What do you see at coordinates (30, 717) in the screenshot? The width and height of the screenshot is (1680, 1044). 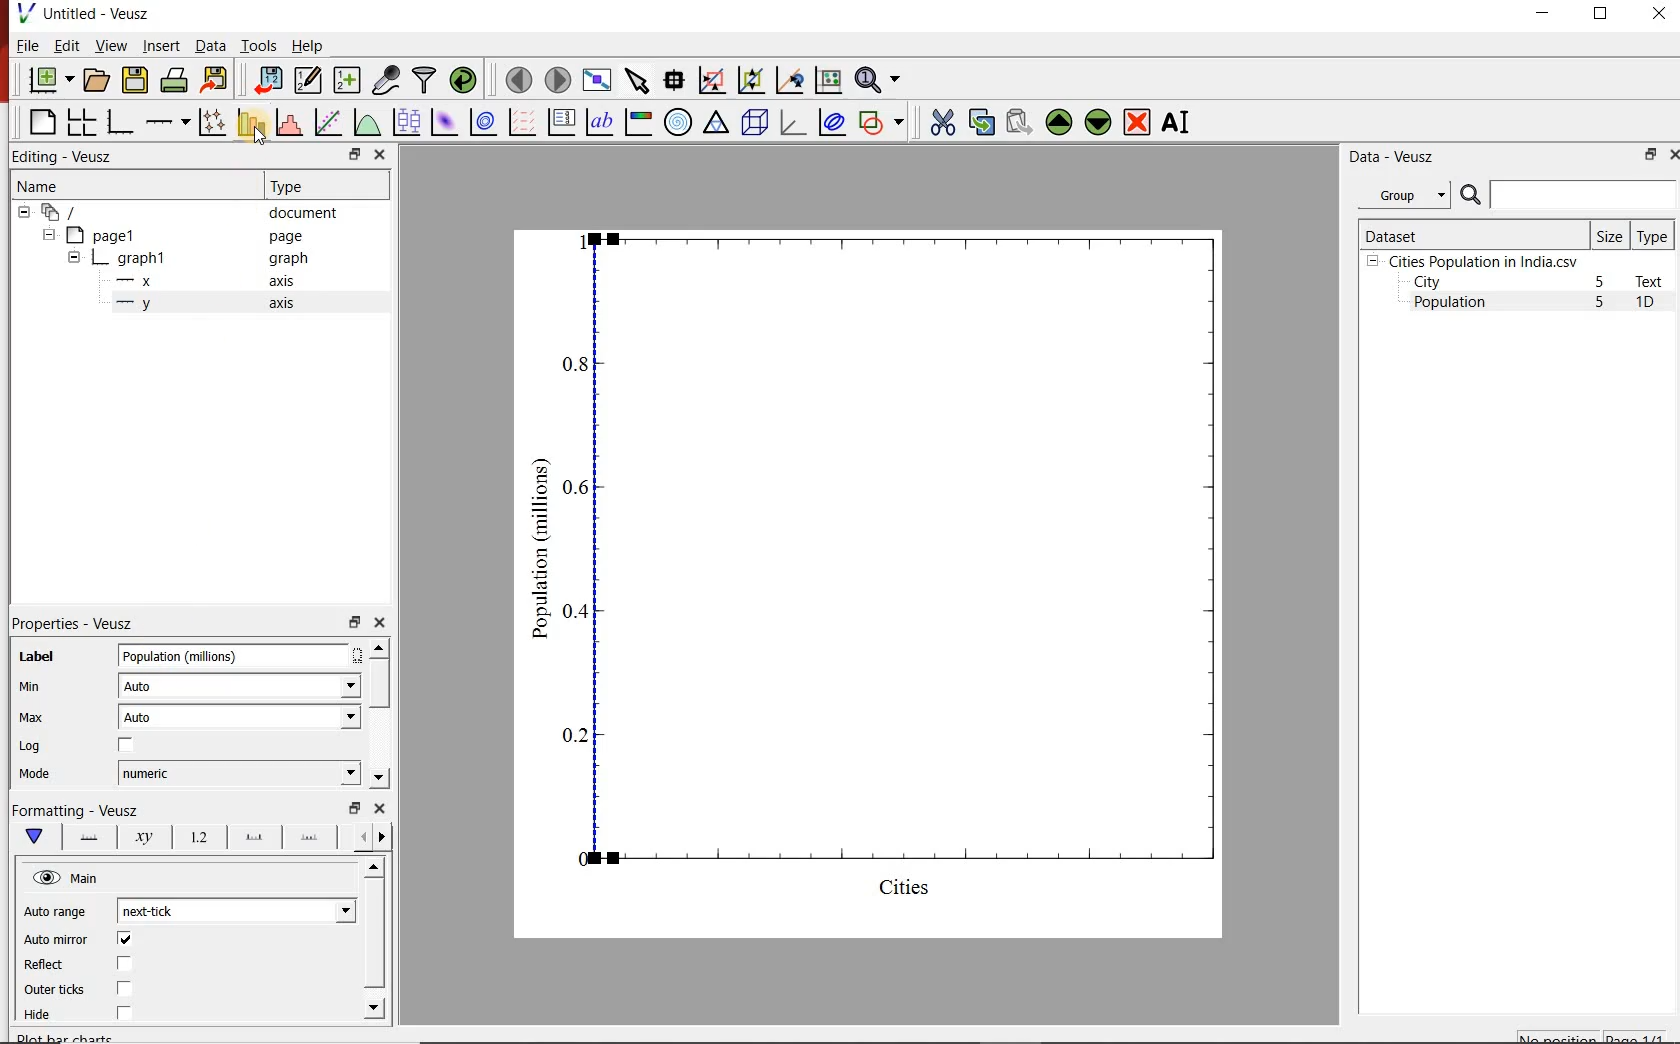 I see `Max` at bounding box center [30, 717].